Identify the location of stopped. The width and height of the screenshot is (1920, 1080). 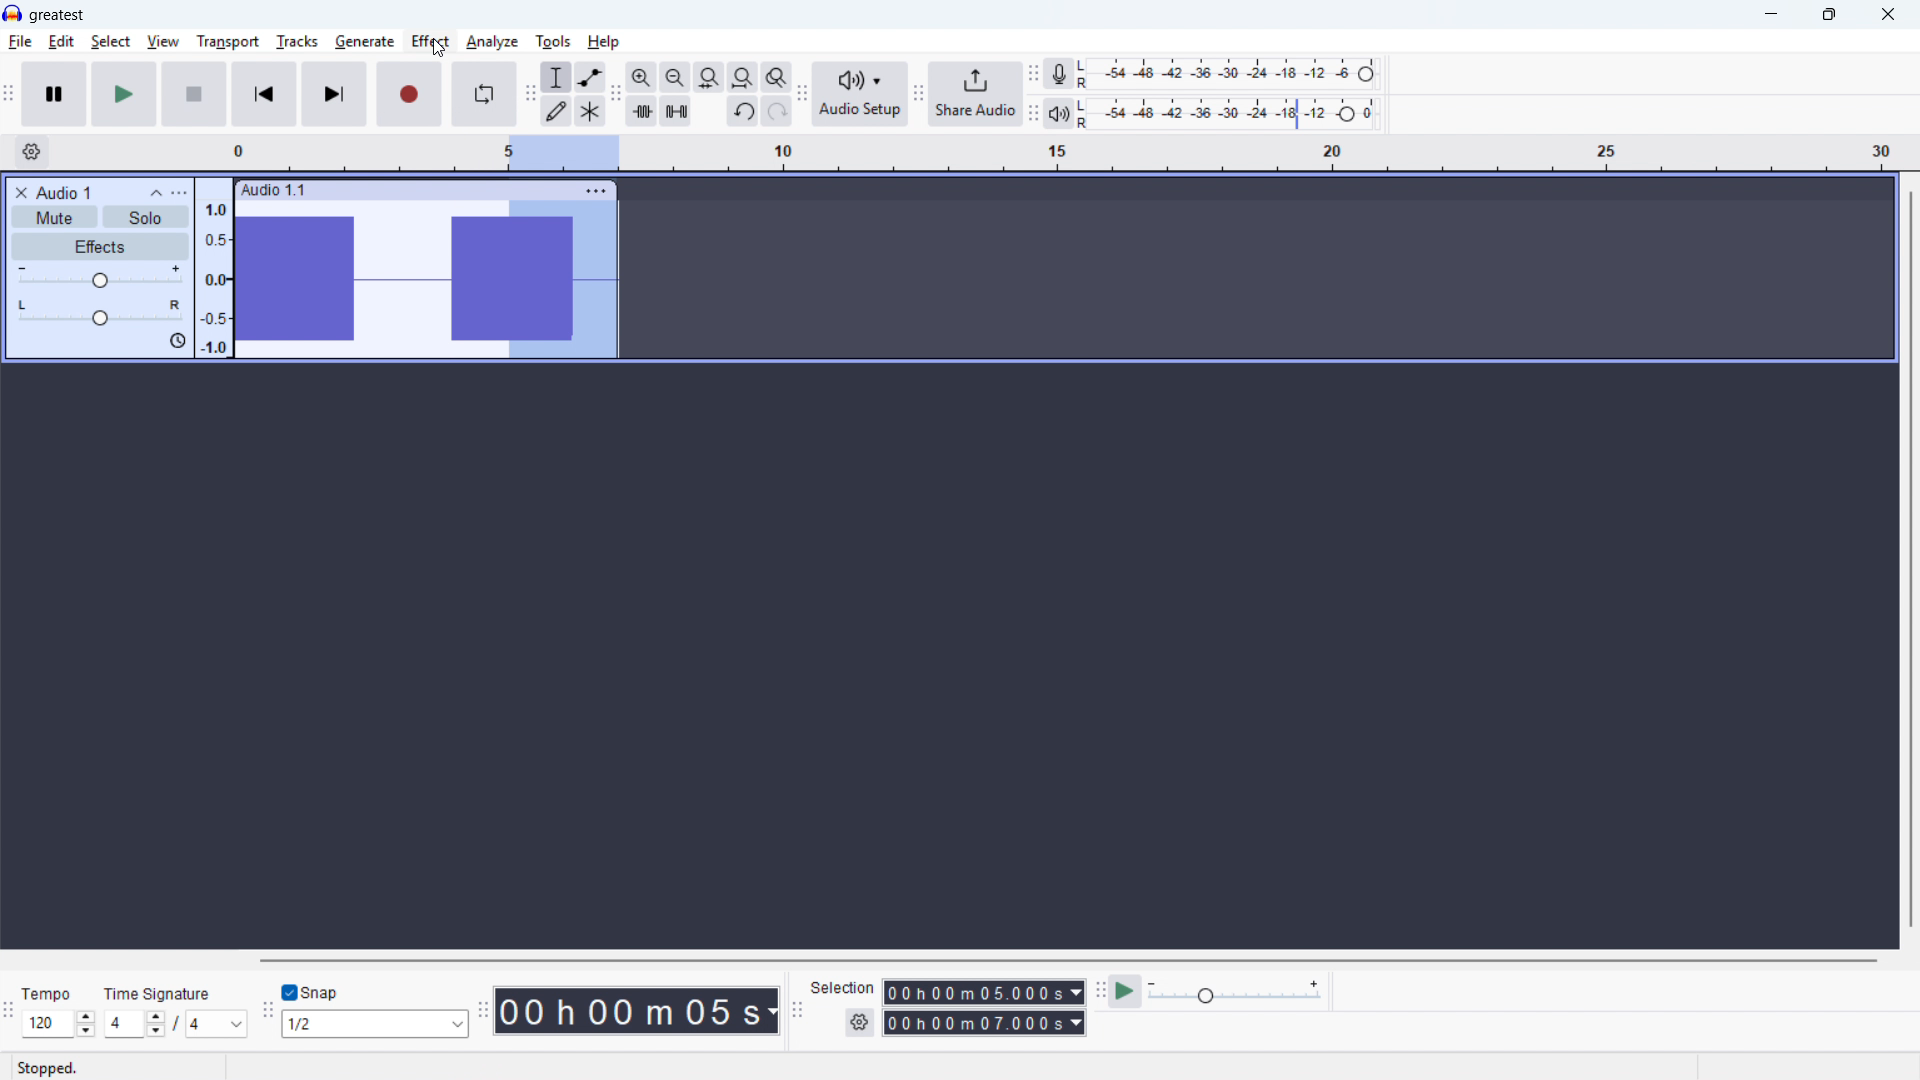
(47, 1070).